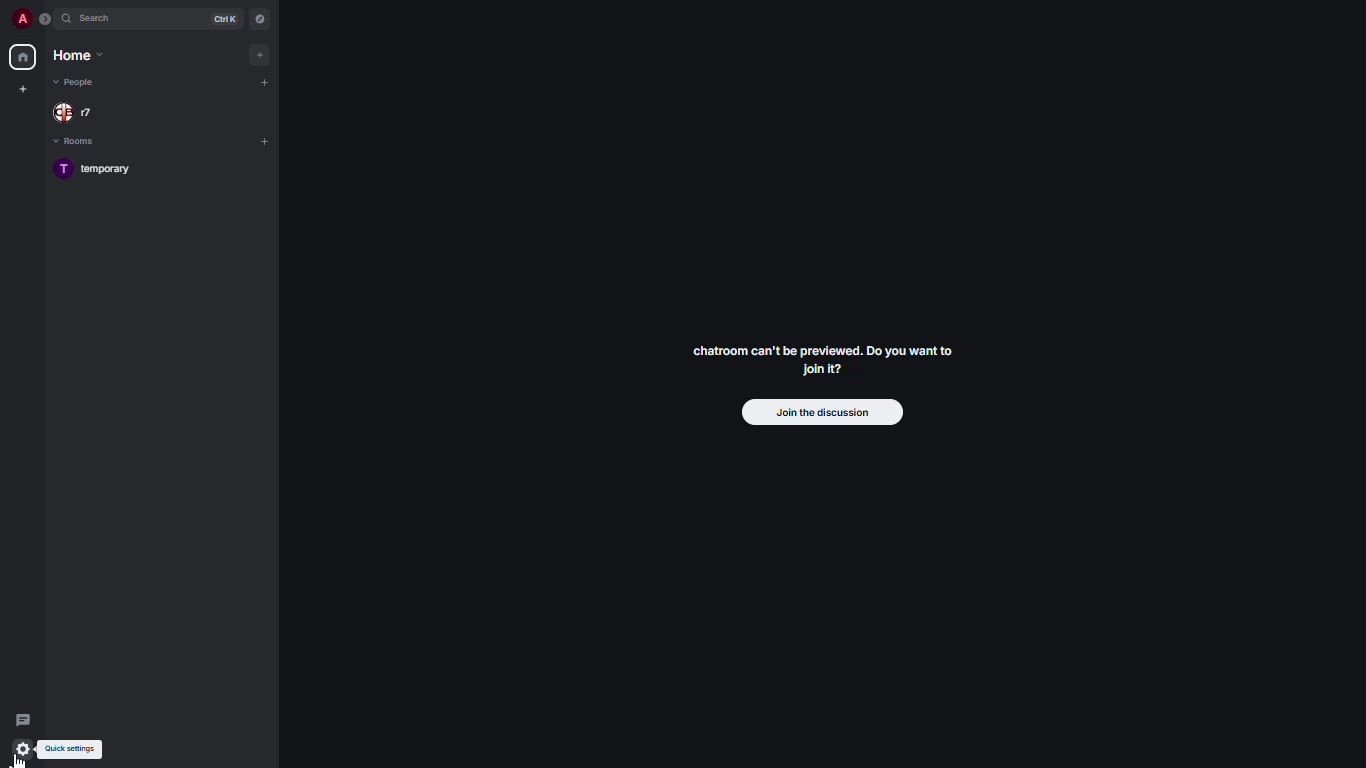 The width and height of the screenshot is (1366, 768). Describe the element at coordinates (264, 52) in the screenshot. I see `add` at that location.